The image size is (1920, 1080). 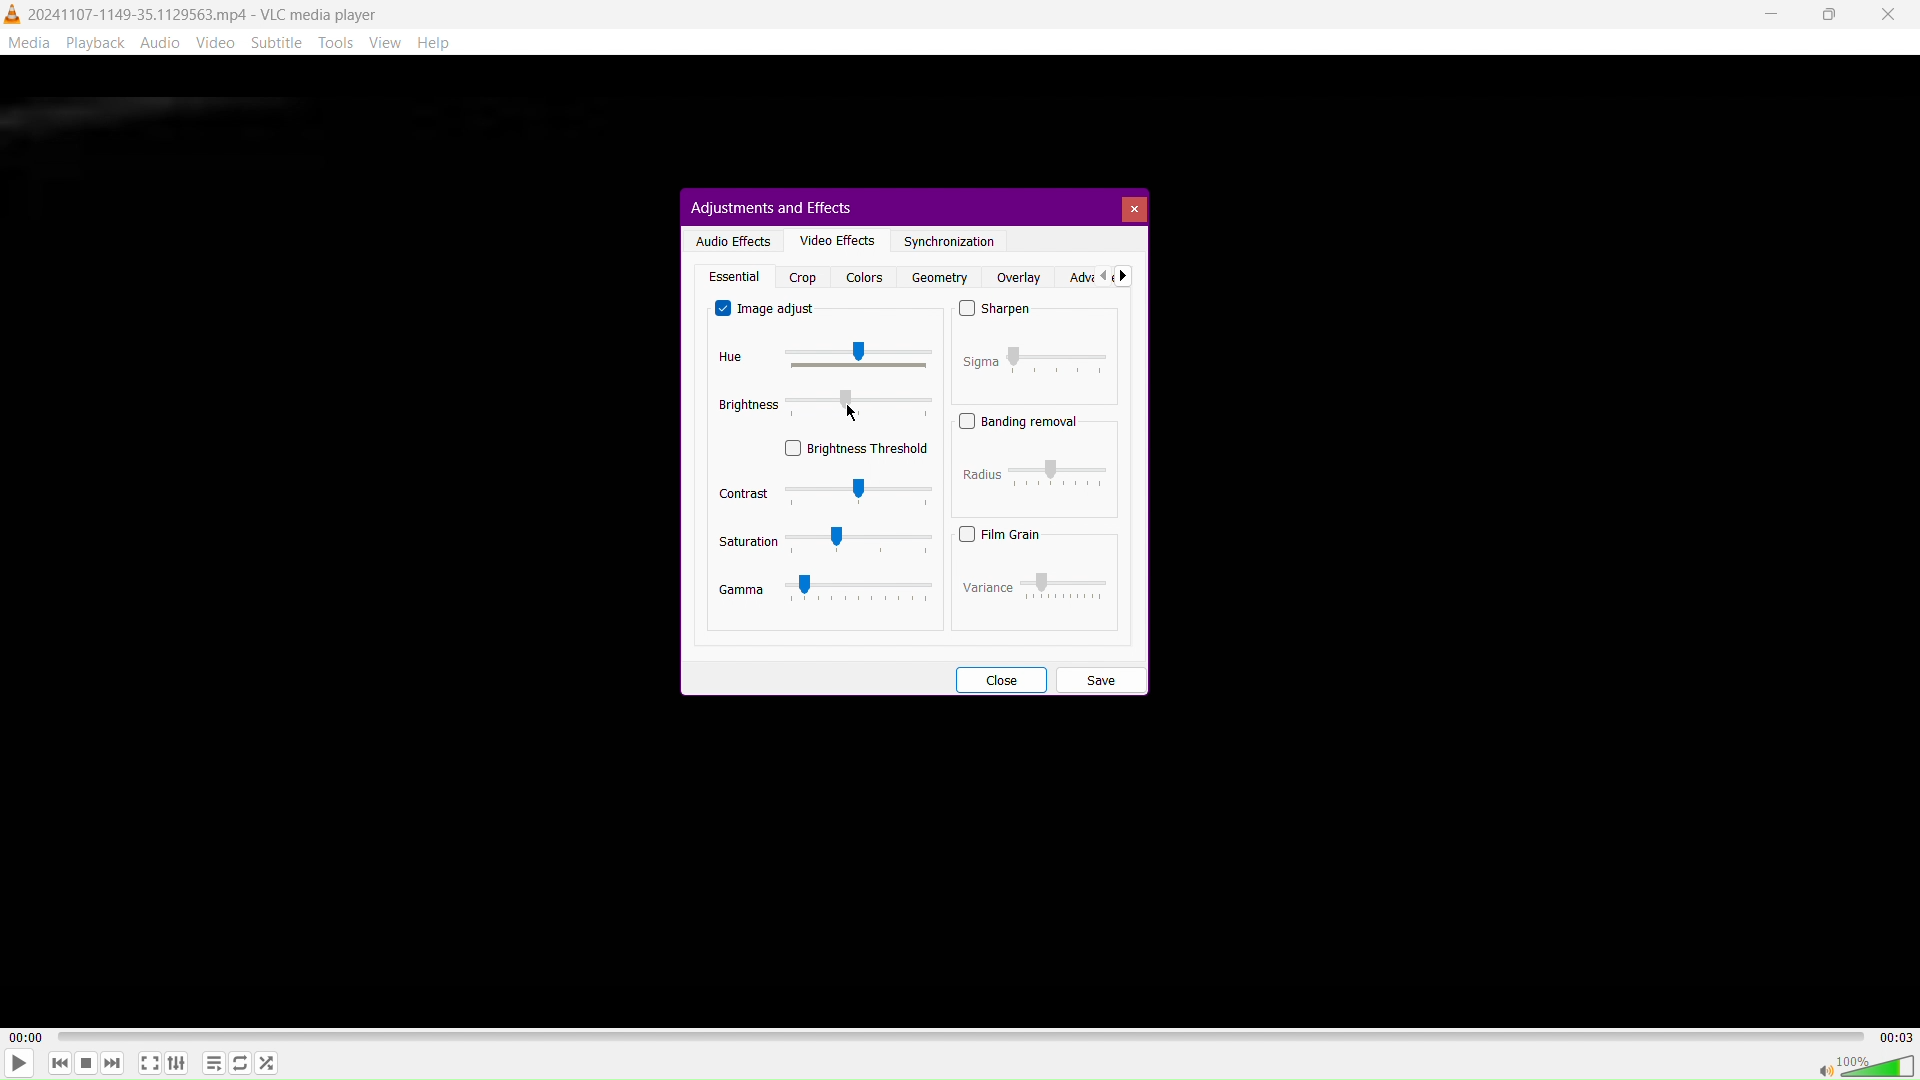 What do you see at coordinates (1038, 472) in the screenshot?
I see `Radius` at bounding box center [1038, 472].